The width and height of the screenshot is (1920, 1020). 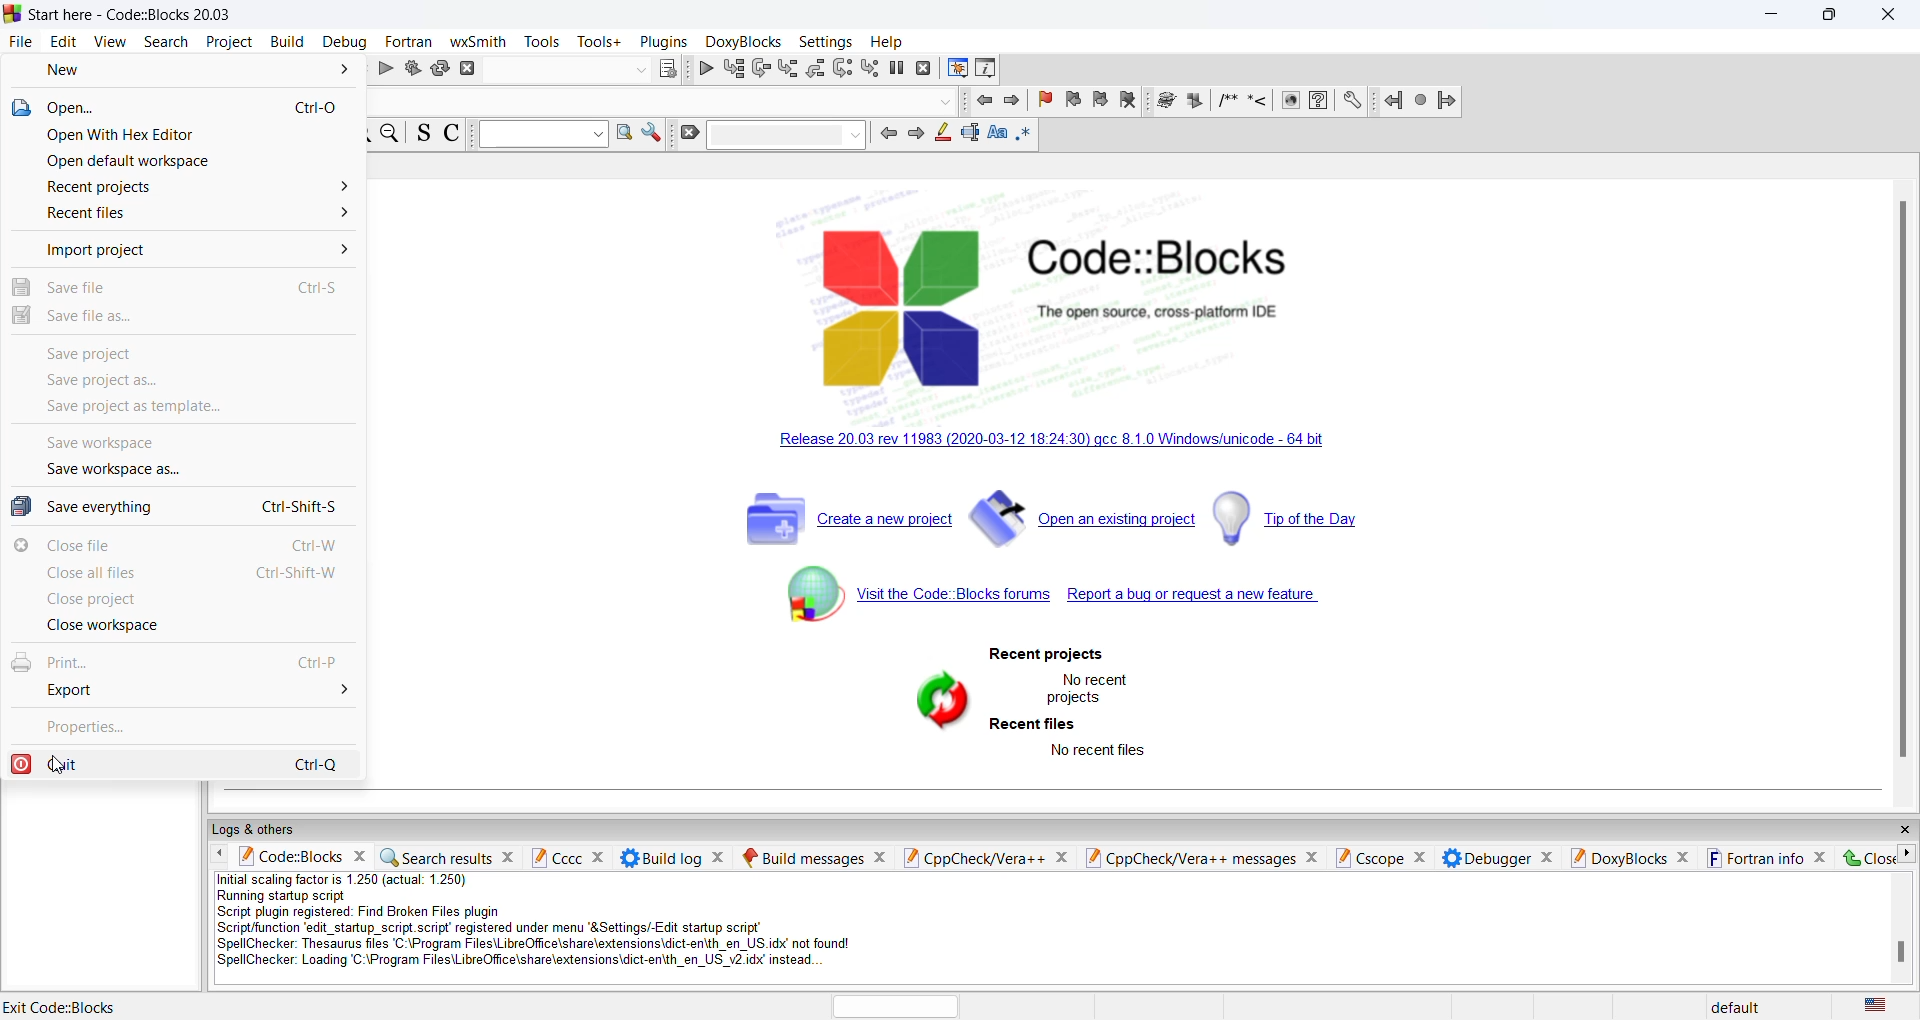 What do you see at coordinates (1072, 101) in the screenshot?
I see `previous bookmark` at bounding box center [1072, 101].